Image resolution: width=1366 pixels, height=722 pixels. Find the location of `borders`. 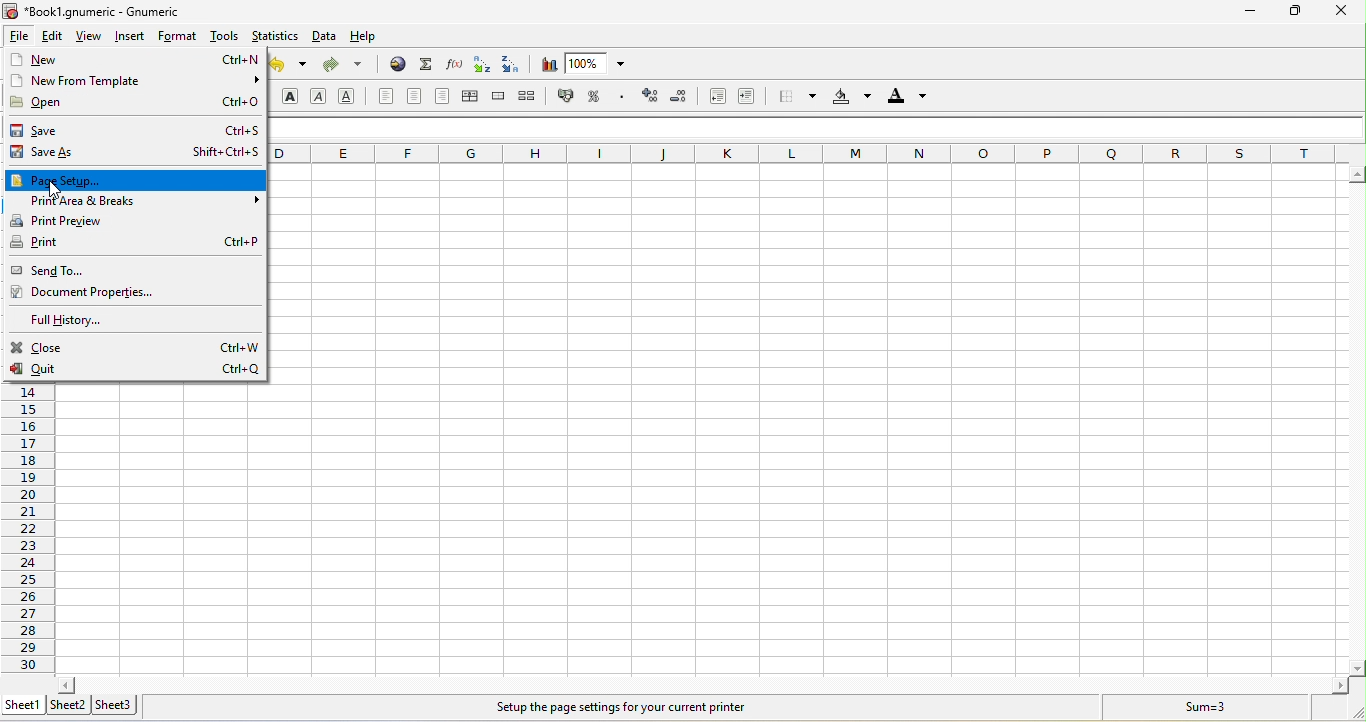

borders is located at coordinates (793, 97).